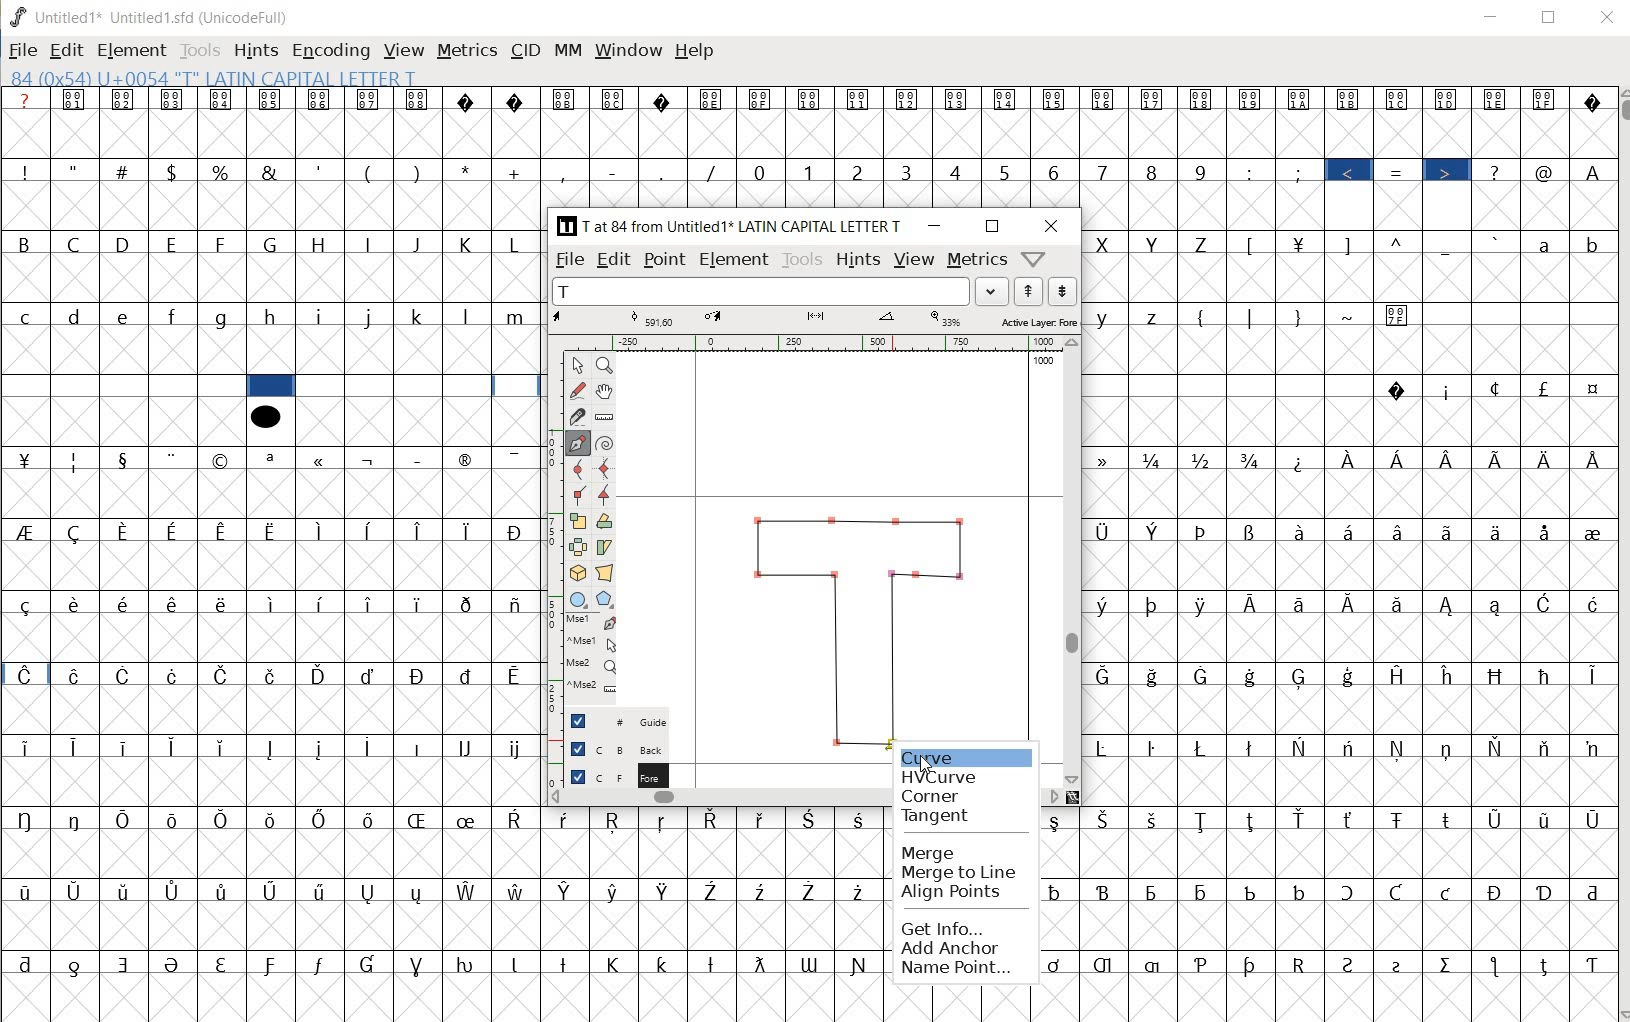  Describe the element at coordinates (1101, 171) in the screenshot. I see `7` at that location.